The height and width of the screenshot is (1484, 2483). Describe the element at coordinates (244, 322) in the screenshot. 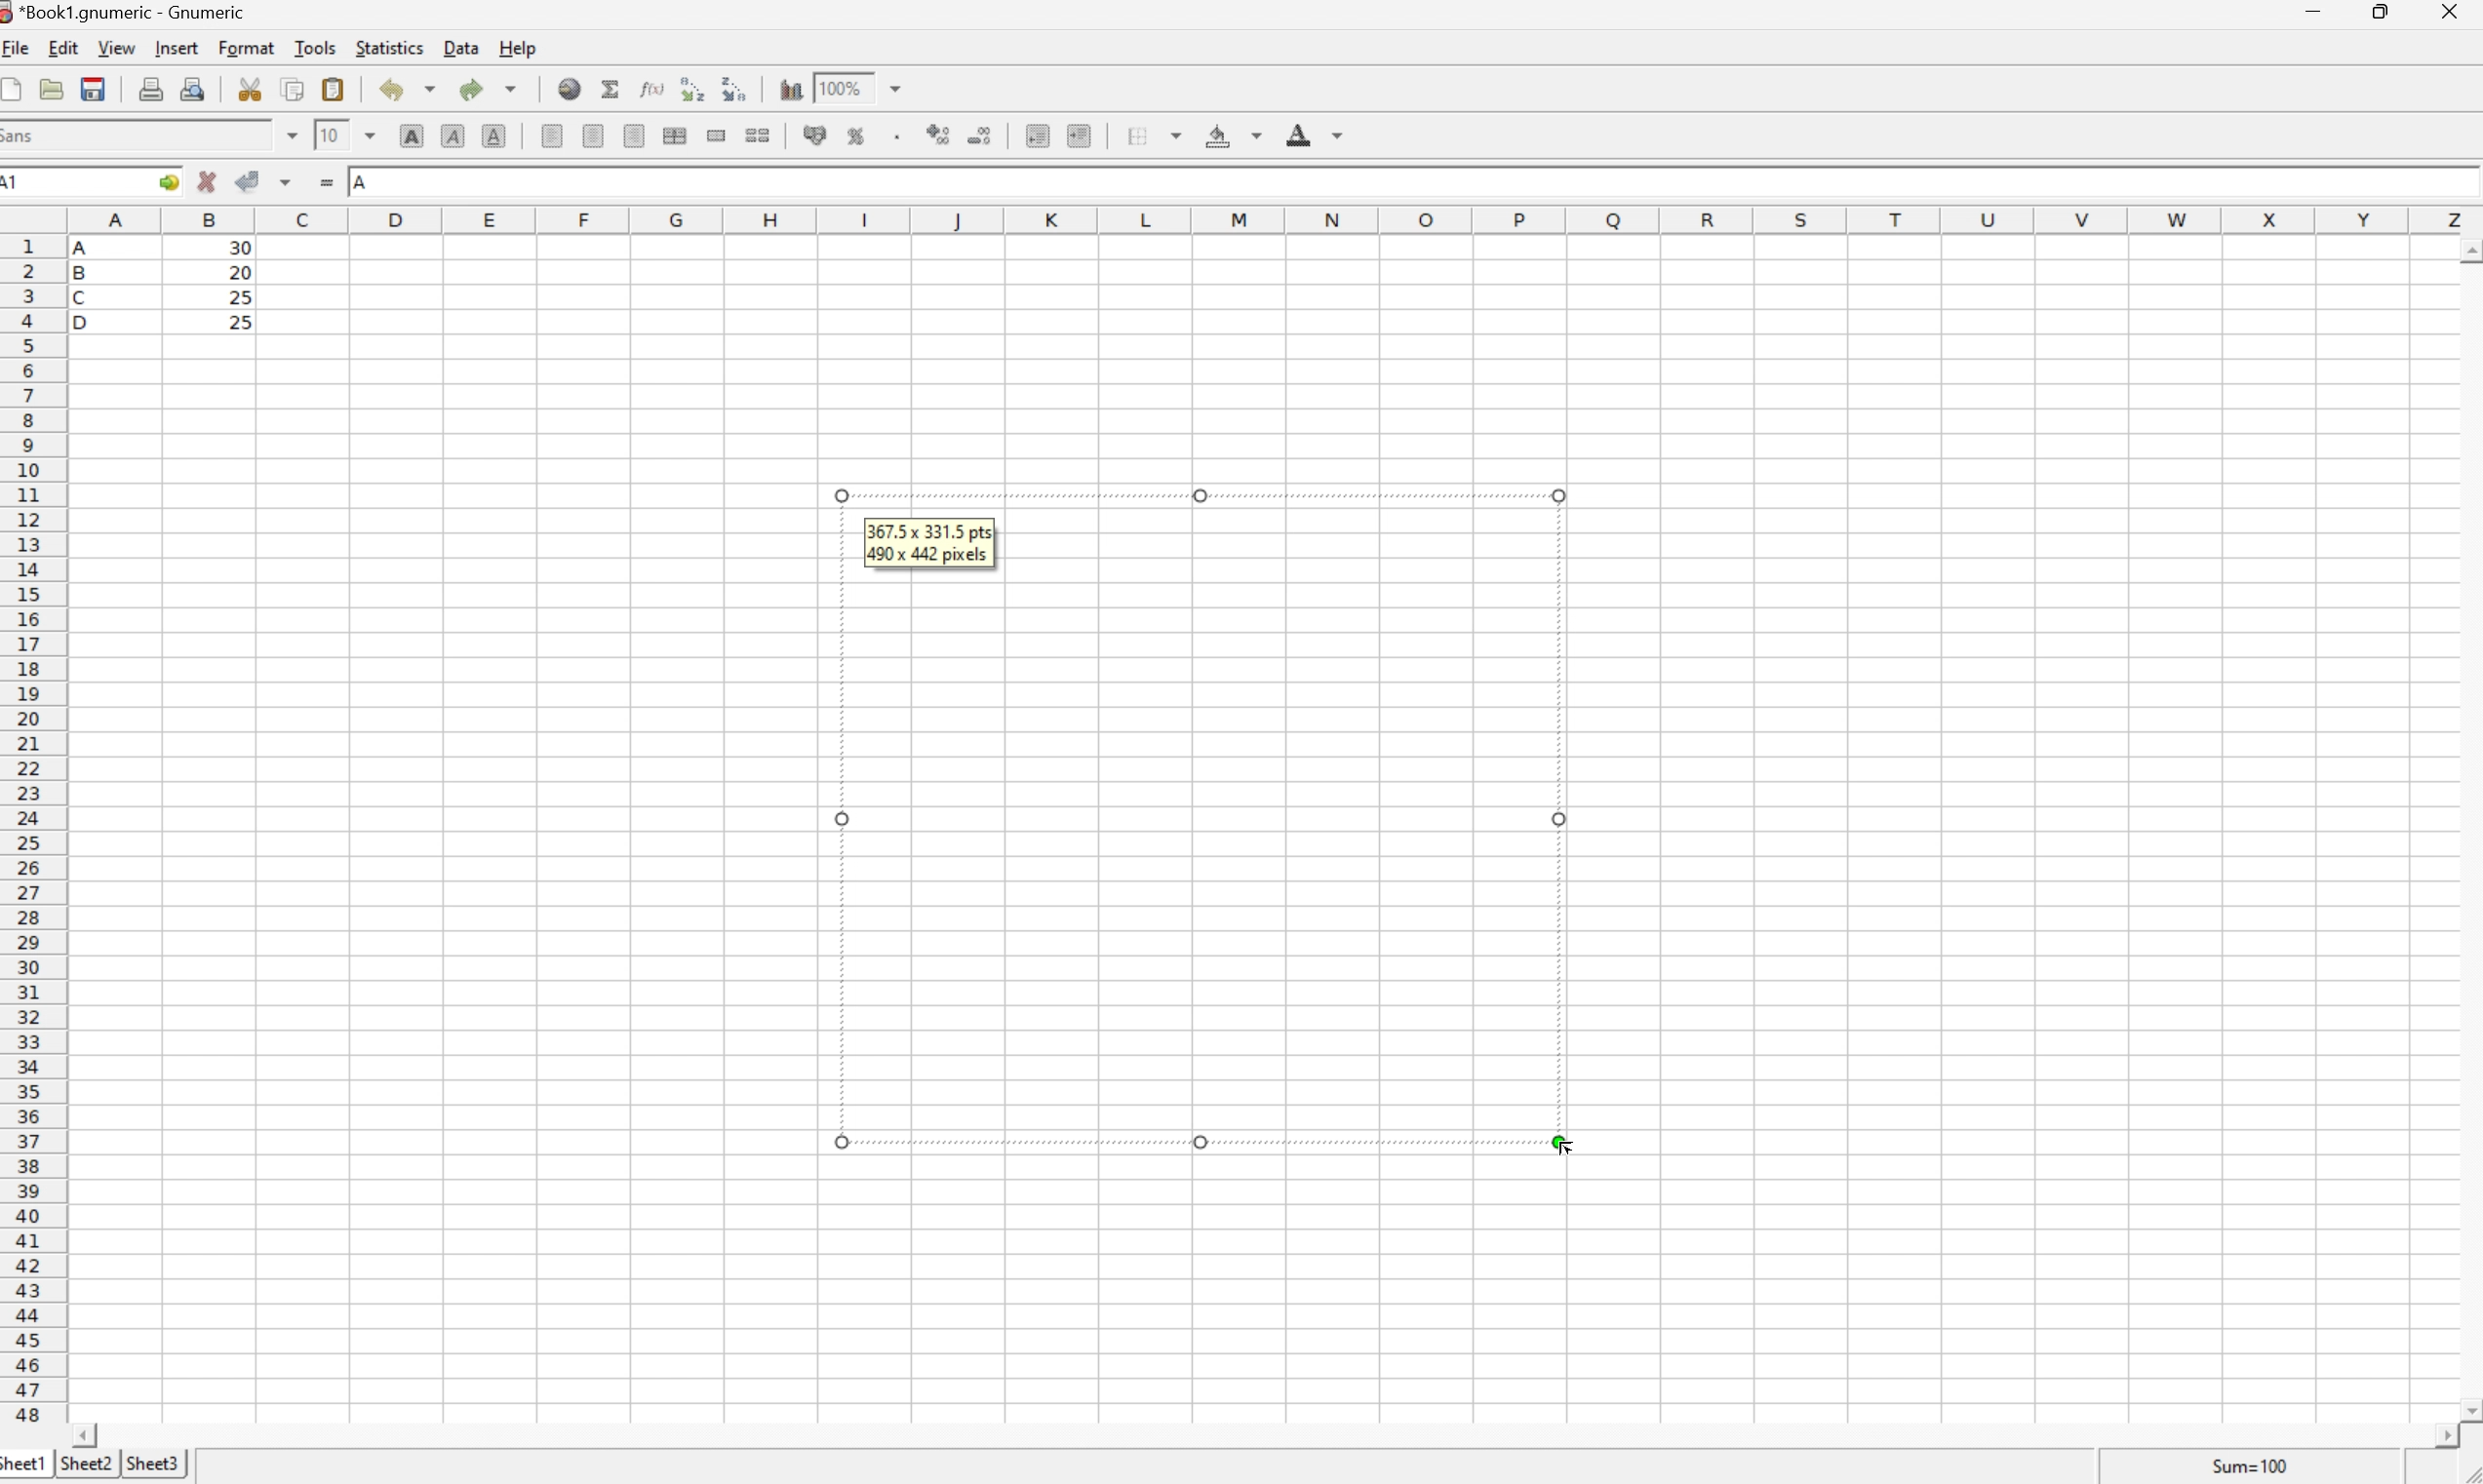

I see `25` at that location.